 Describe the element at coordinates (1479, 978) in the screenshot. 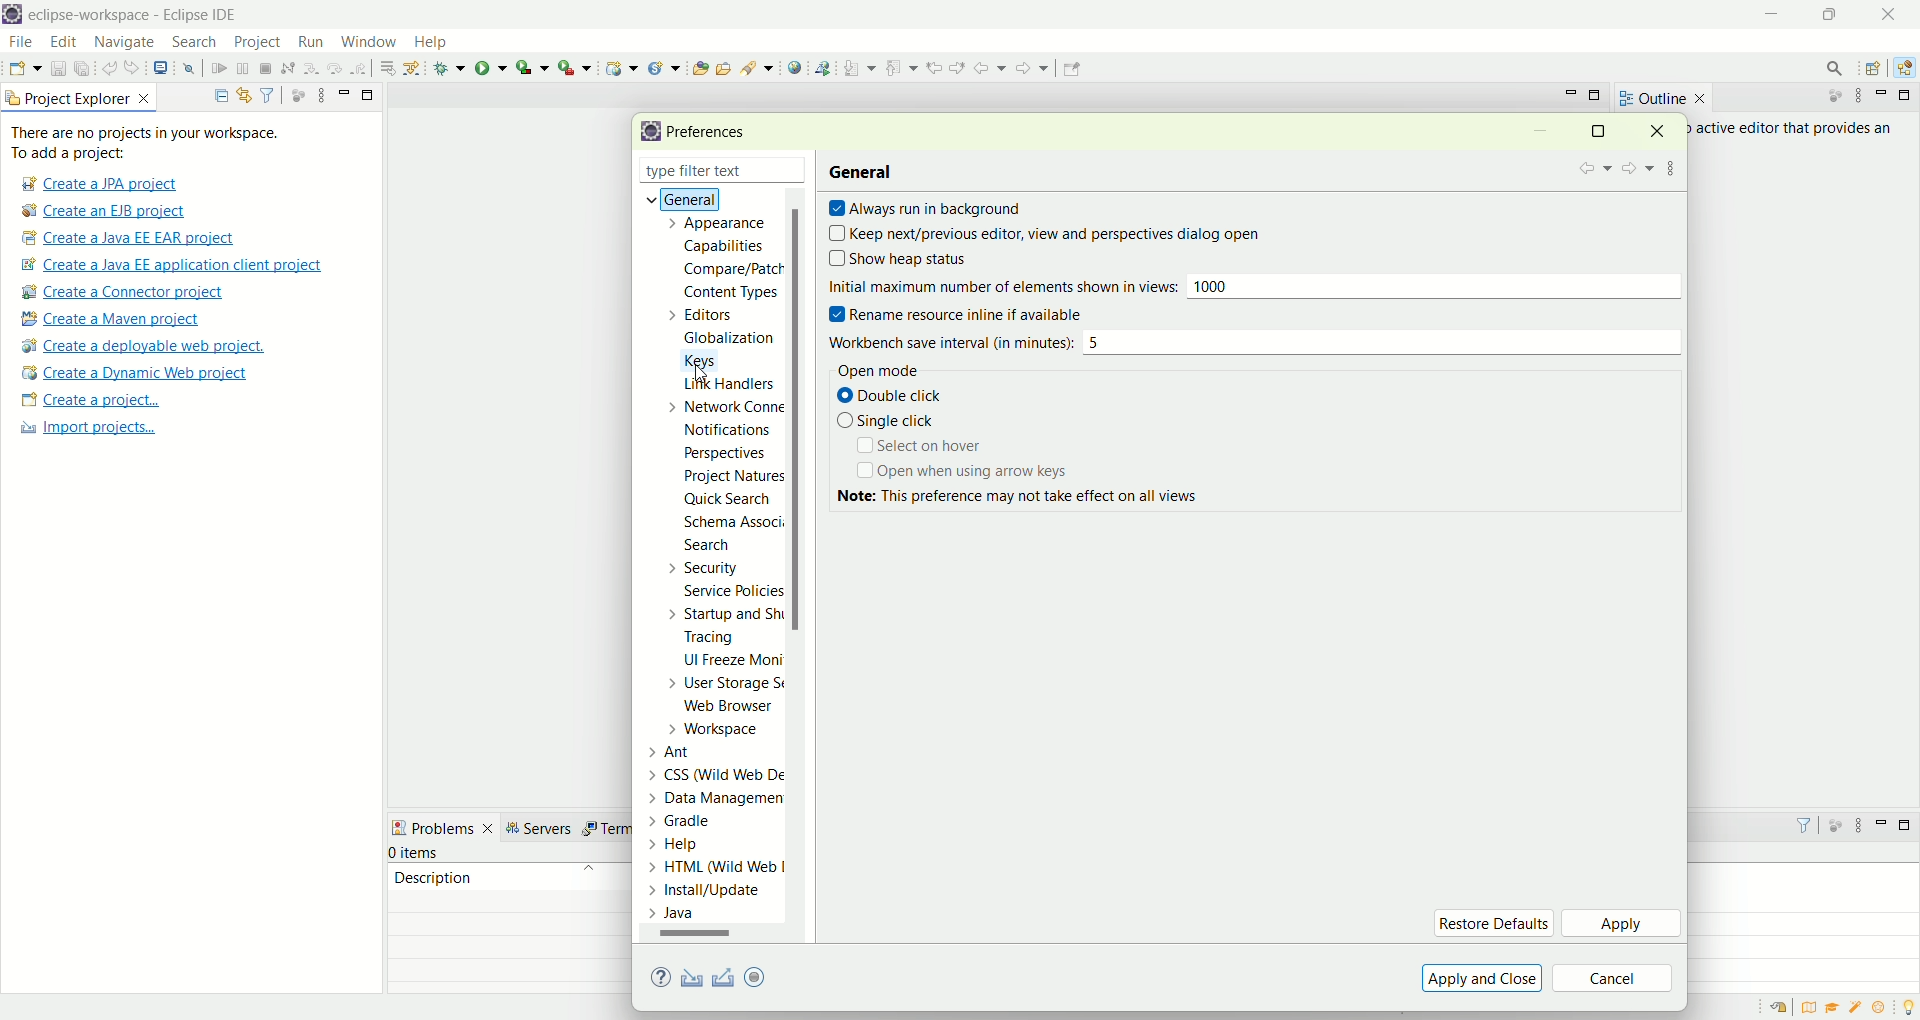

I see `apply and close` at that location.